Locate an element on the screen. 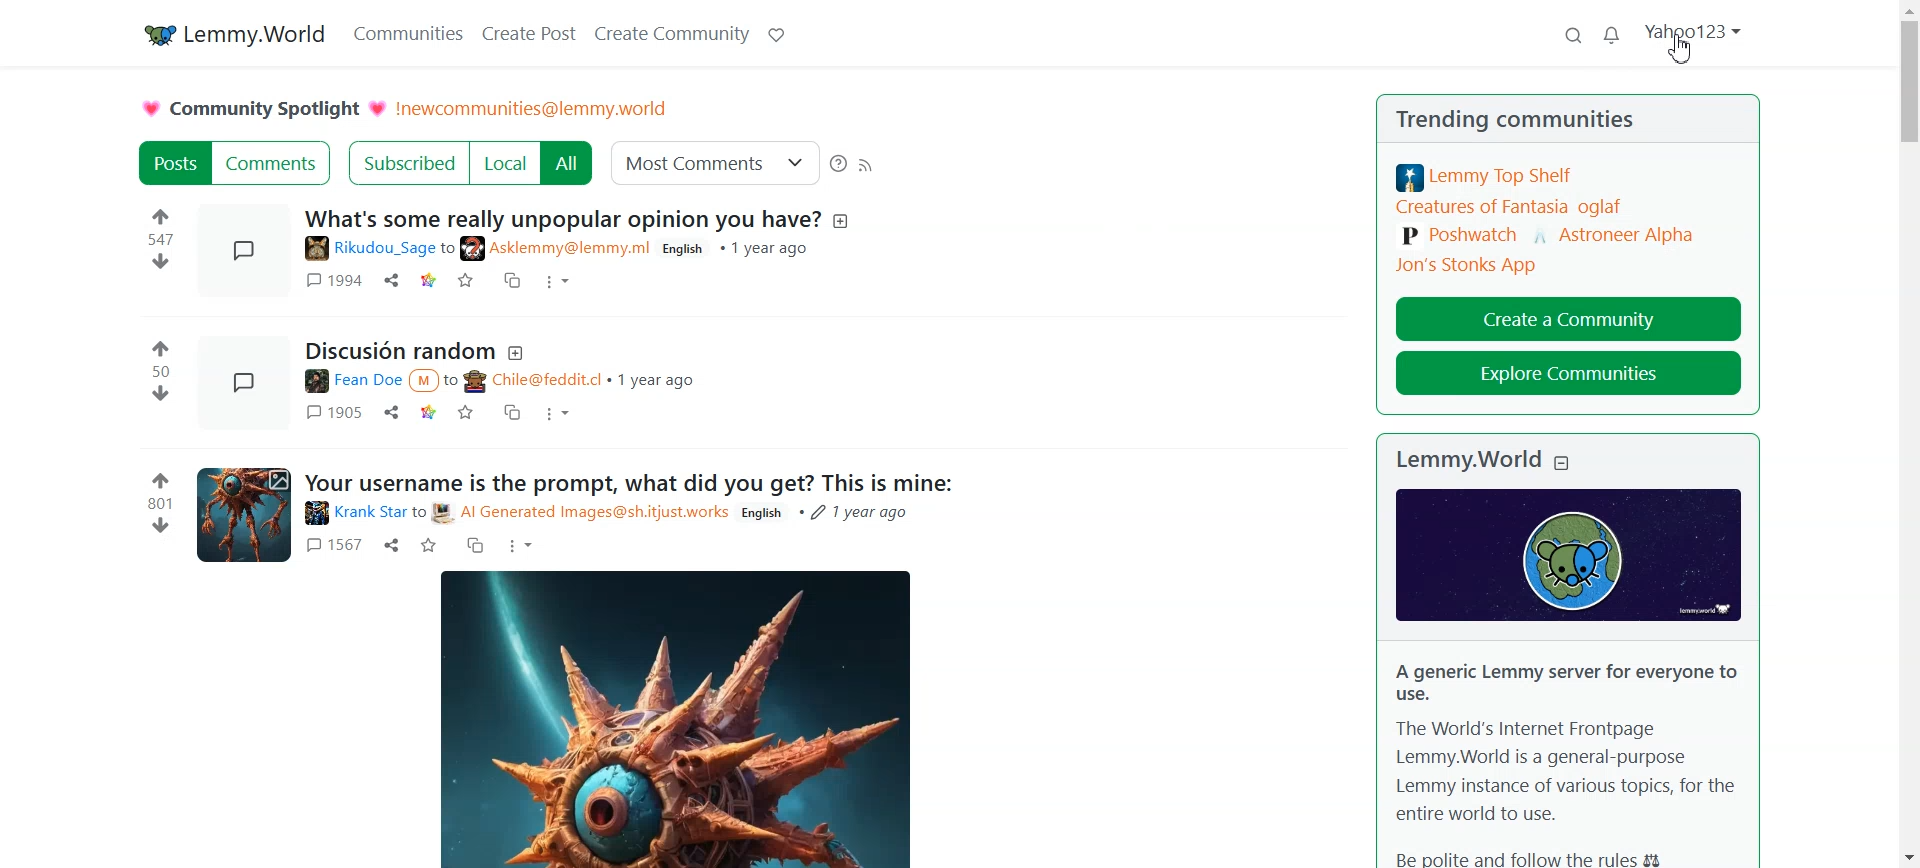  upvote is located at coordinates (162, 346).